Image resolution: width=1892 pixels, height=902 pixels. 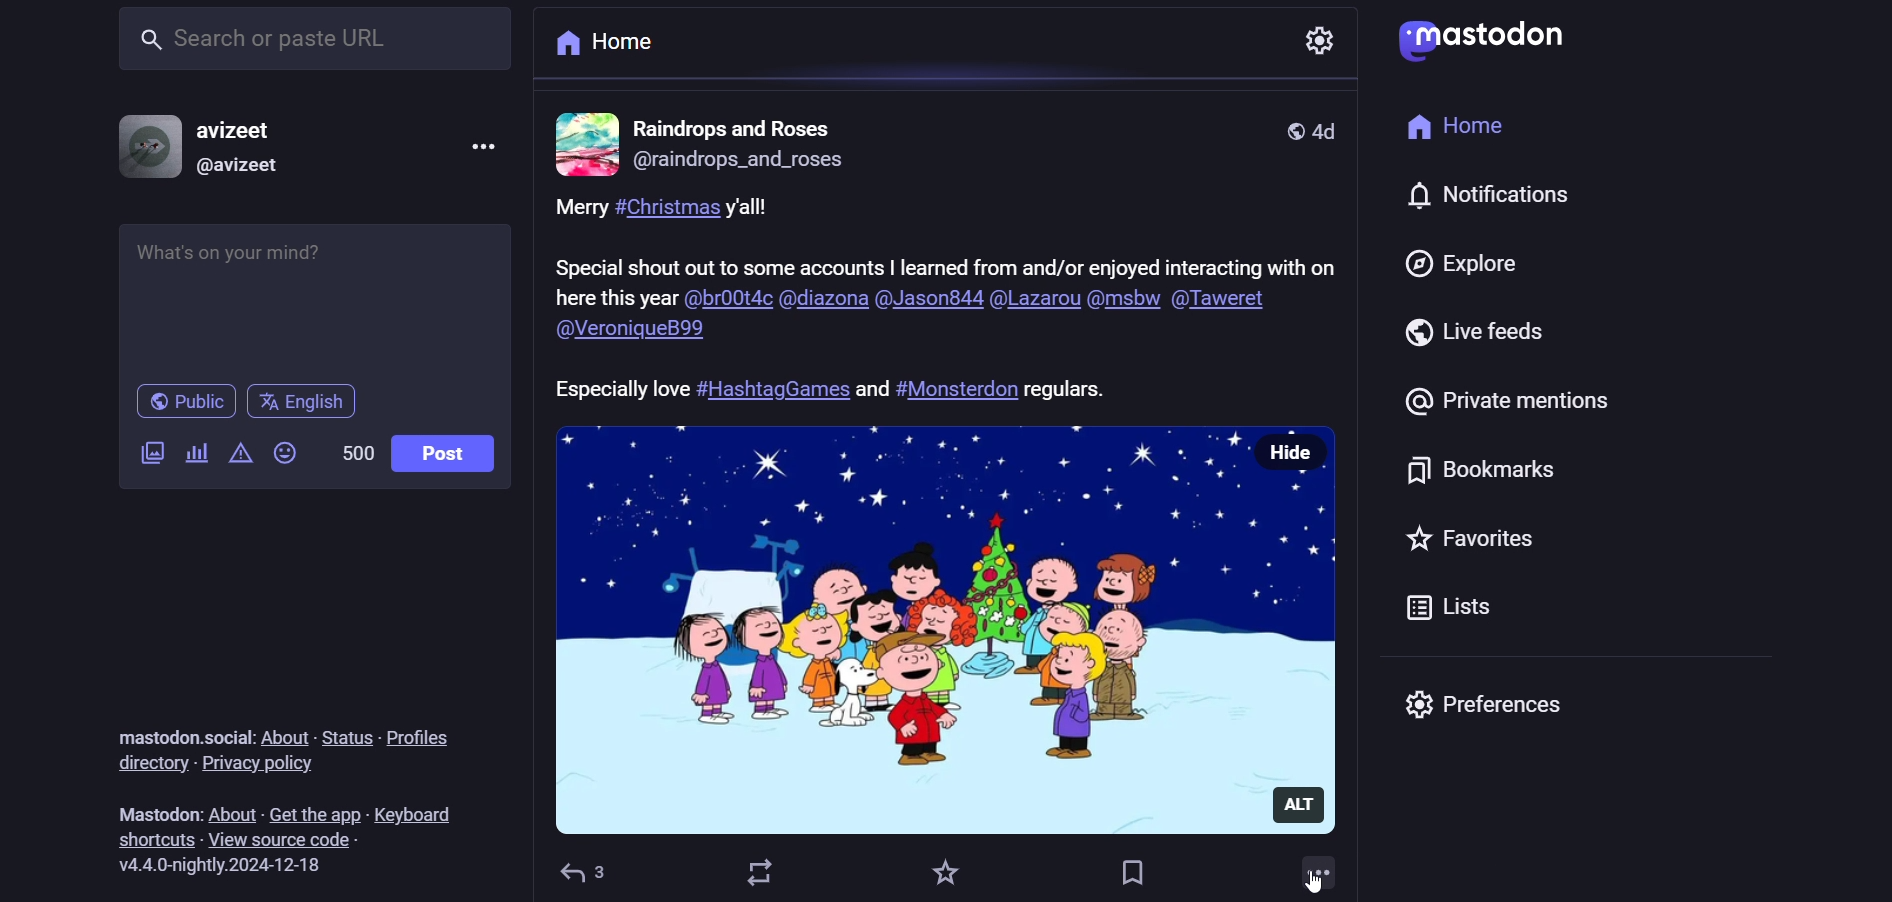 What do you see at coordinates (313, 296) in the screenshot?
I see `whats on your mind` at bounding box center [313, 296].